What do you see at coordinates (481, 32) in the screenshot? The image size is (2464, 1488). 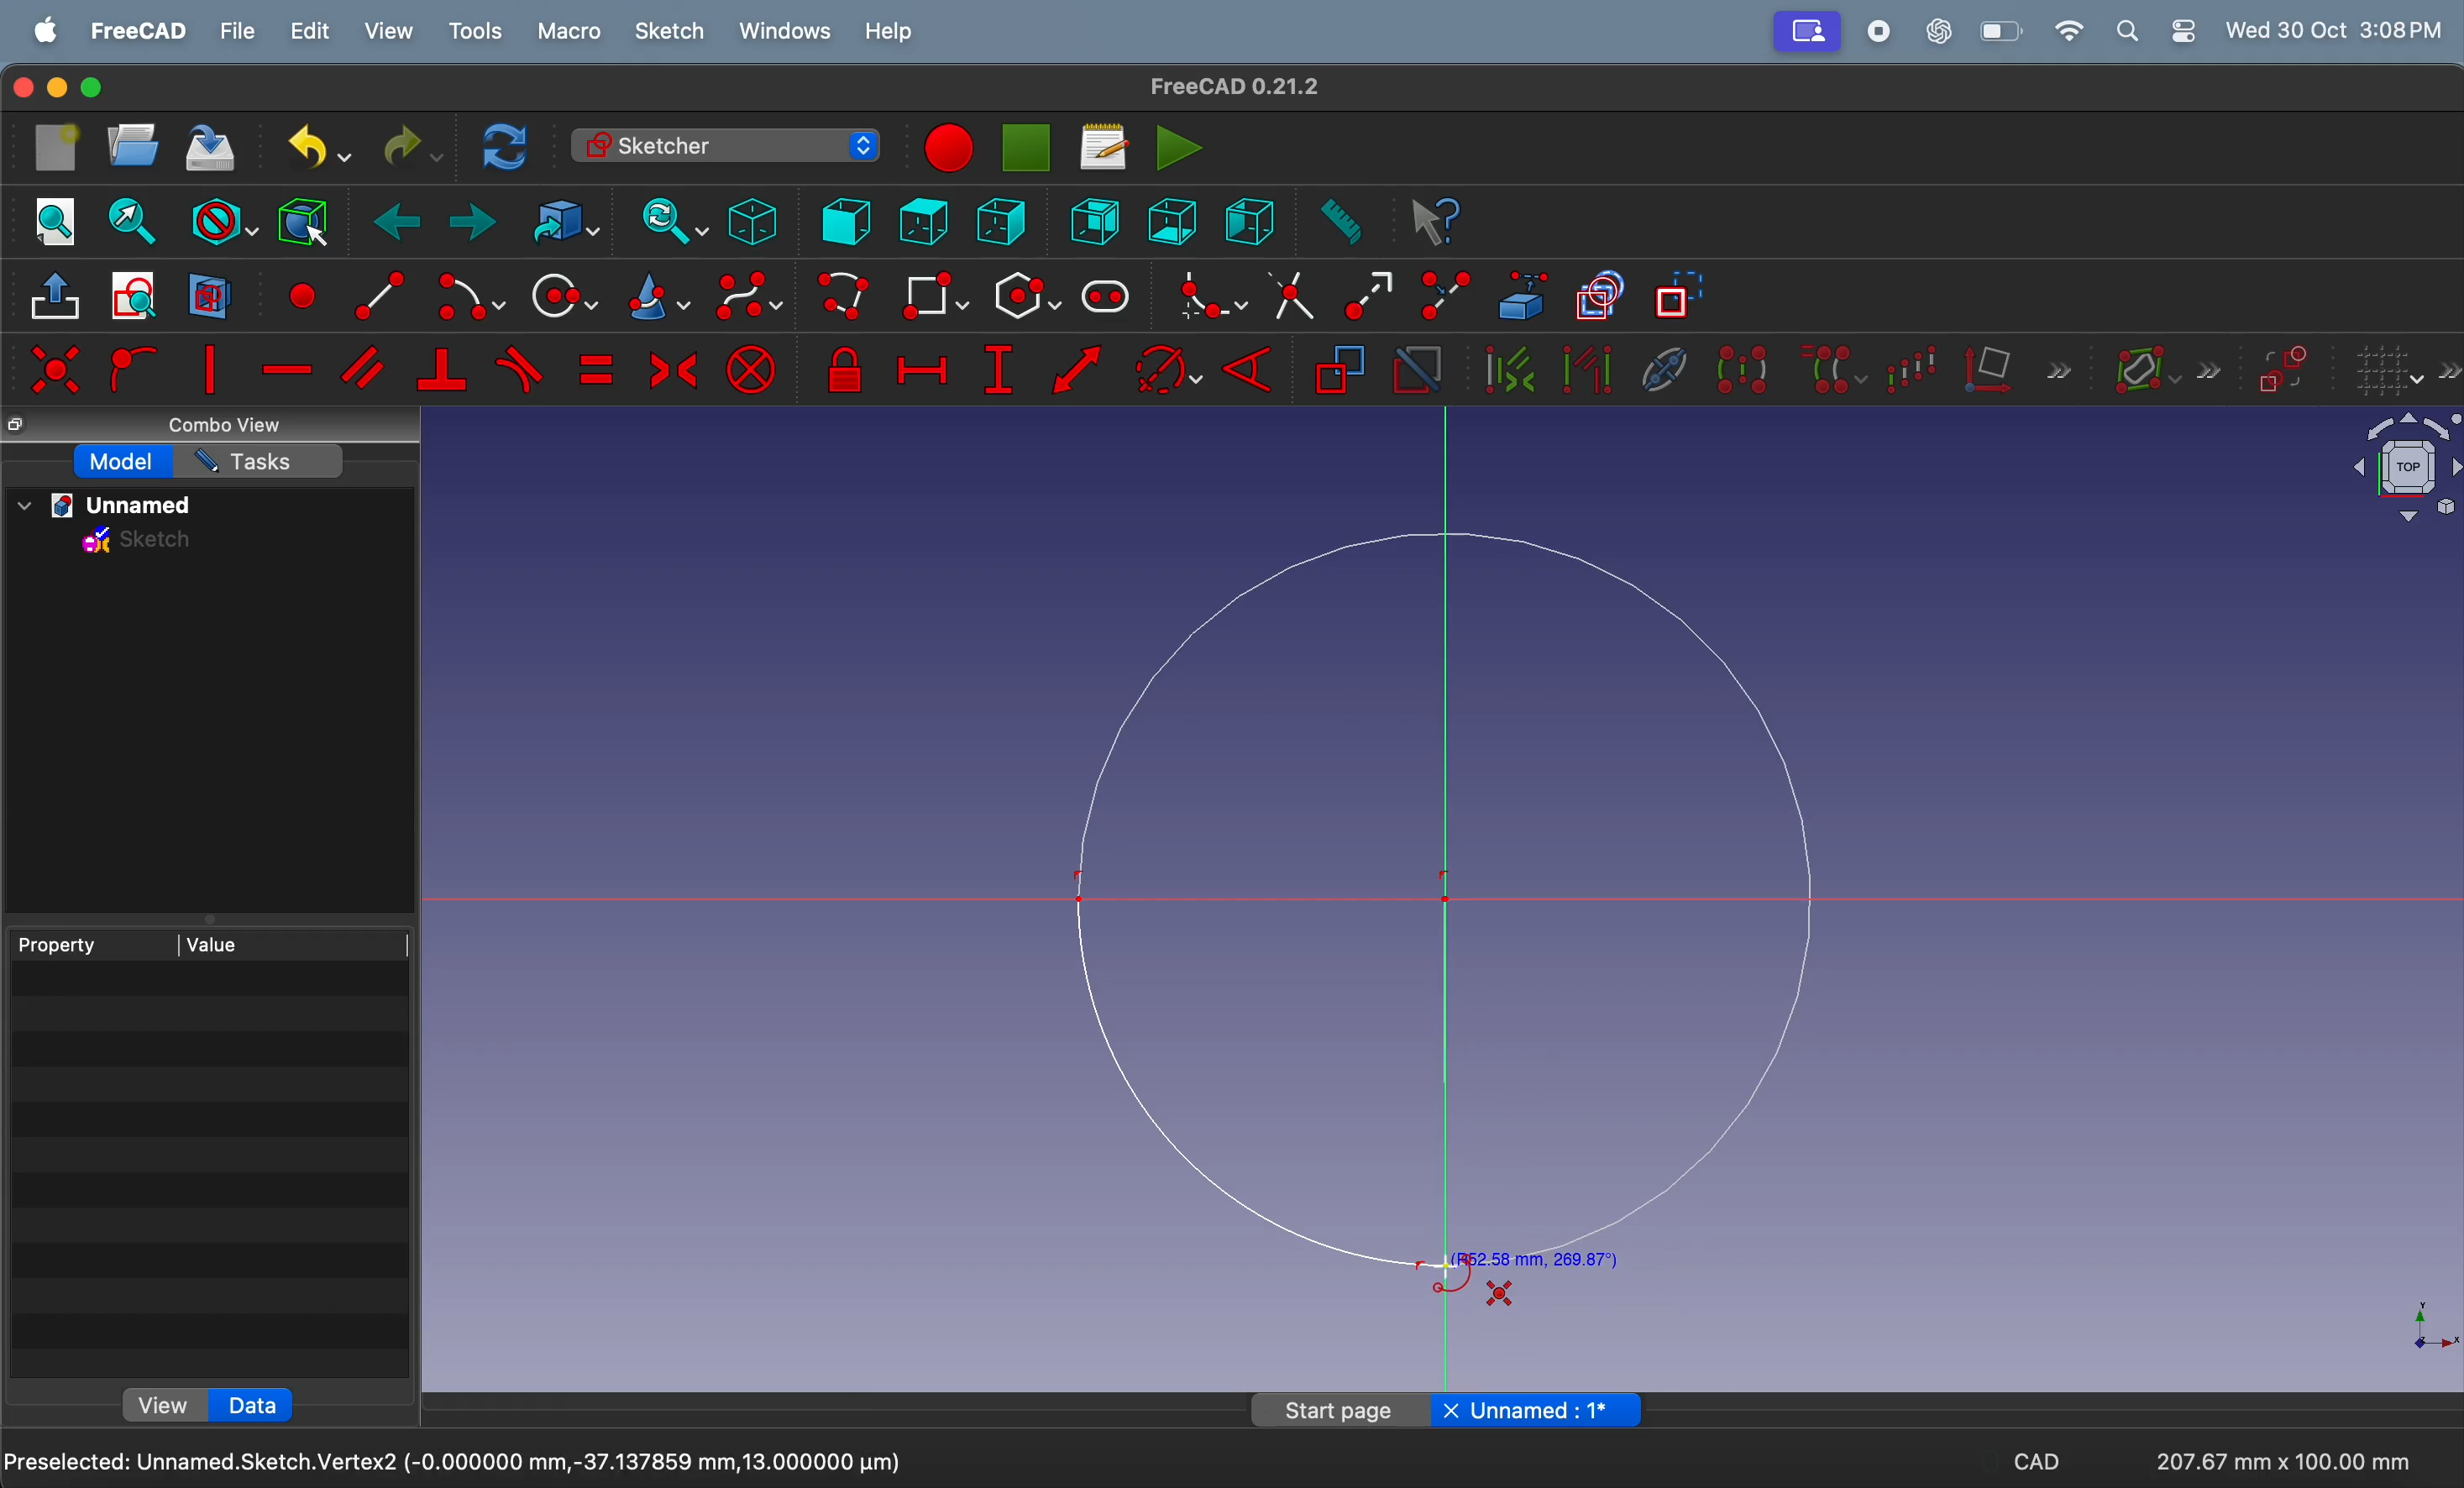 I see `tools` at bounding box center [481, 32].